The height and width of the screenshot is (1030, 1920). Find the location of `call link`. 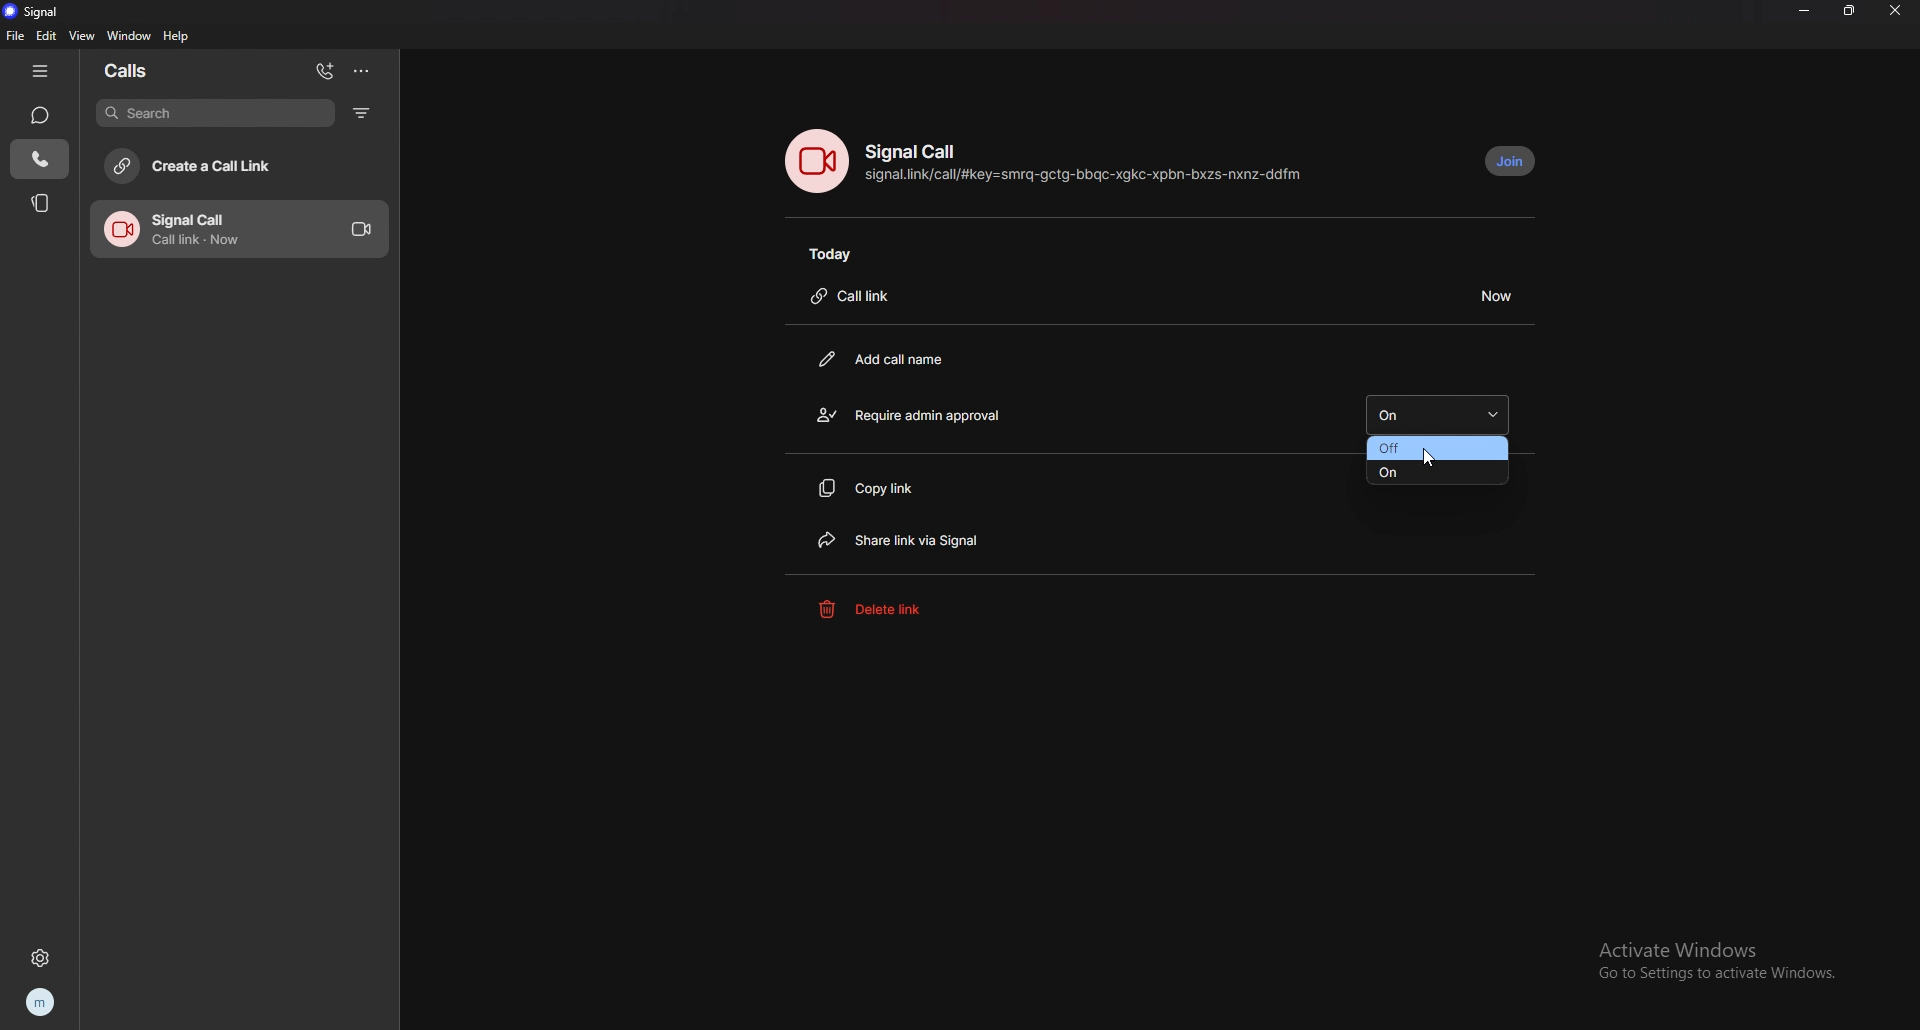

call link is located at coordinates (856, 296).